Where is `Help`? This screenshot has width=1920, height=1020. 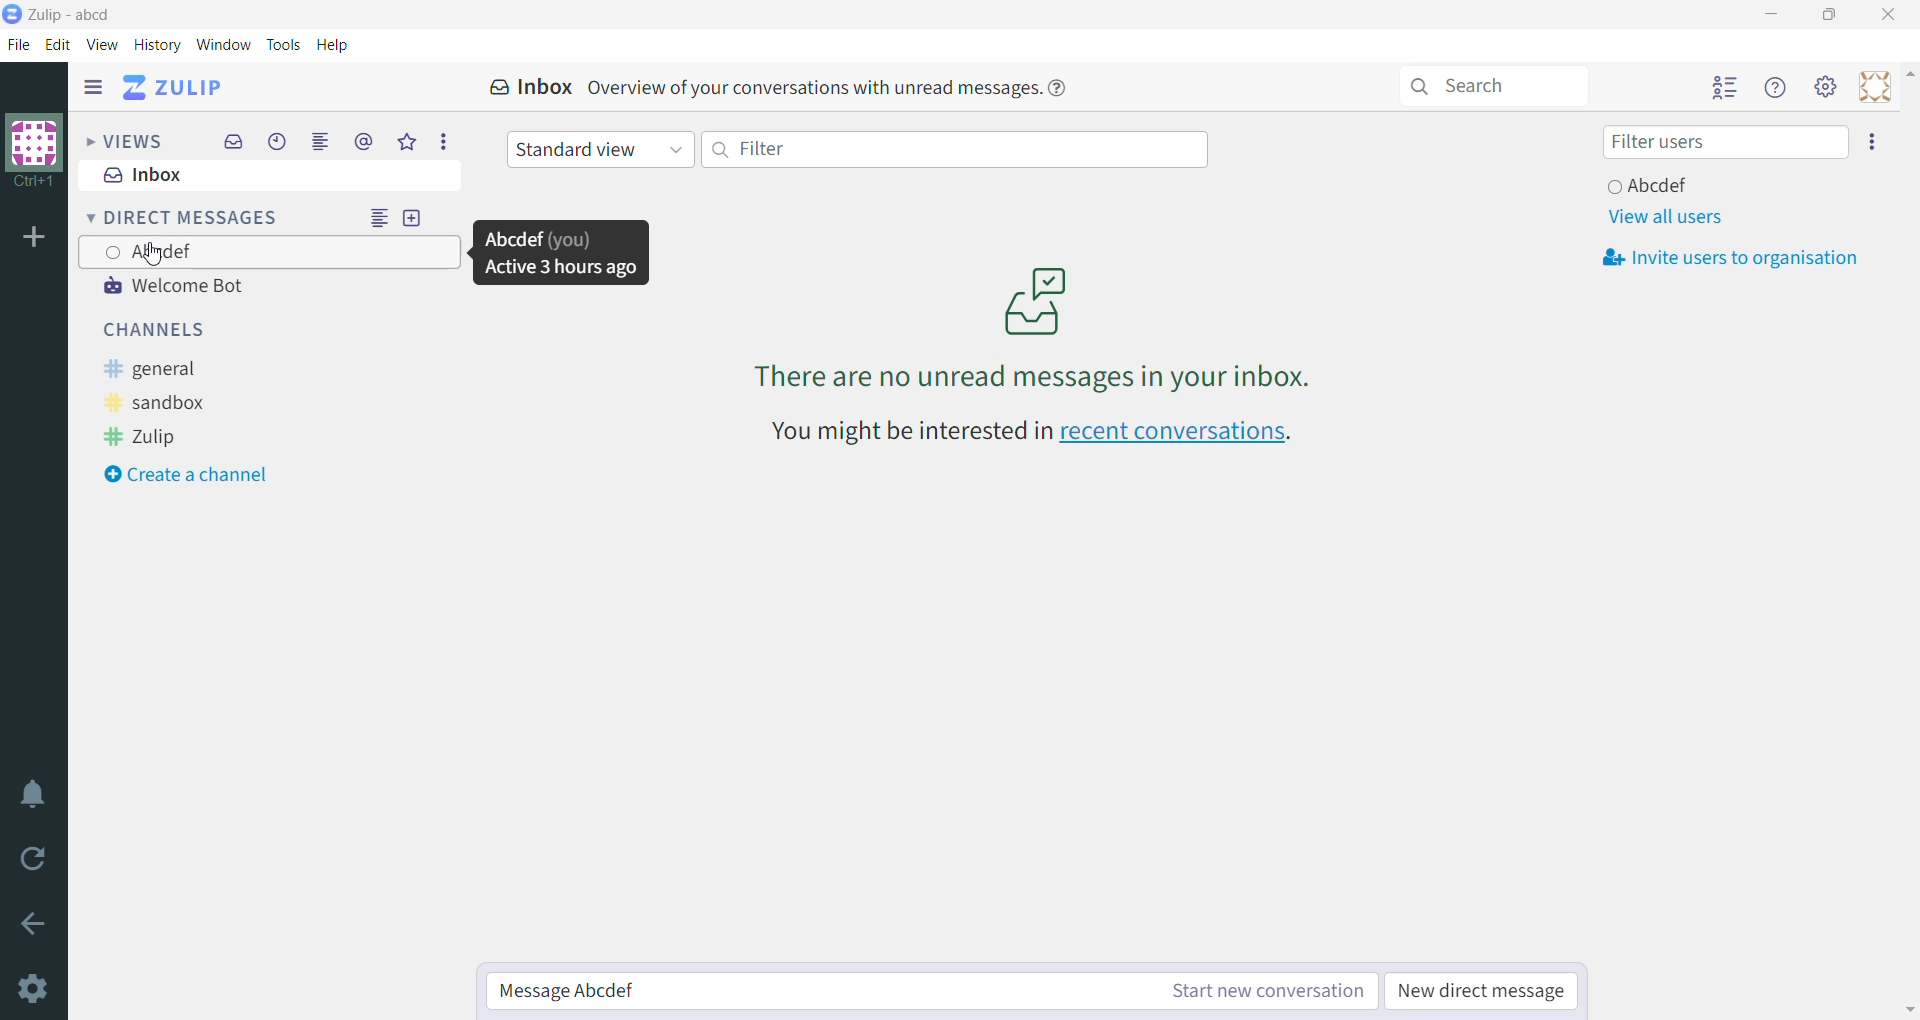 Help is located at coordinates (337, 44).